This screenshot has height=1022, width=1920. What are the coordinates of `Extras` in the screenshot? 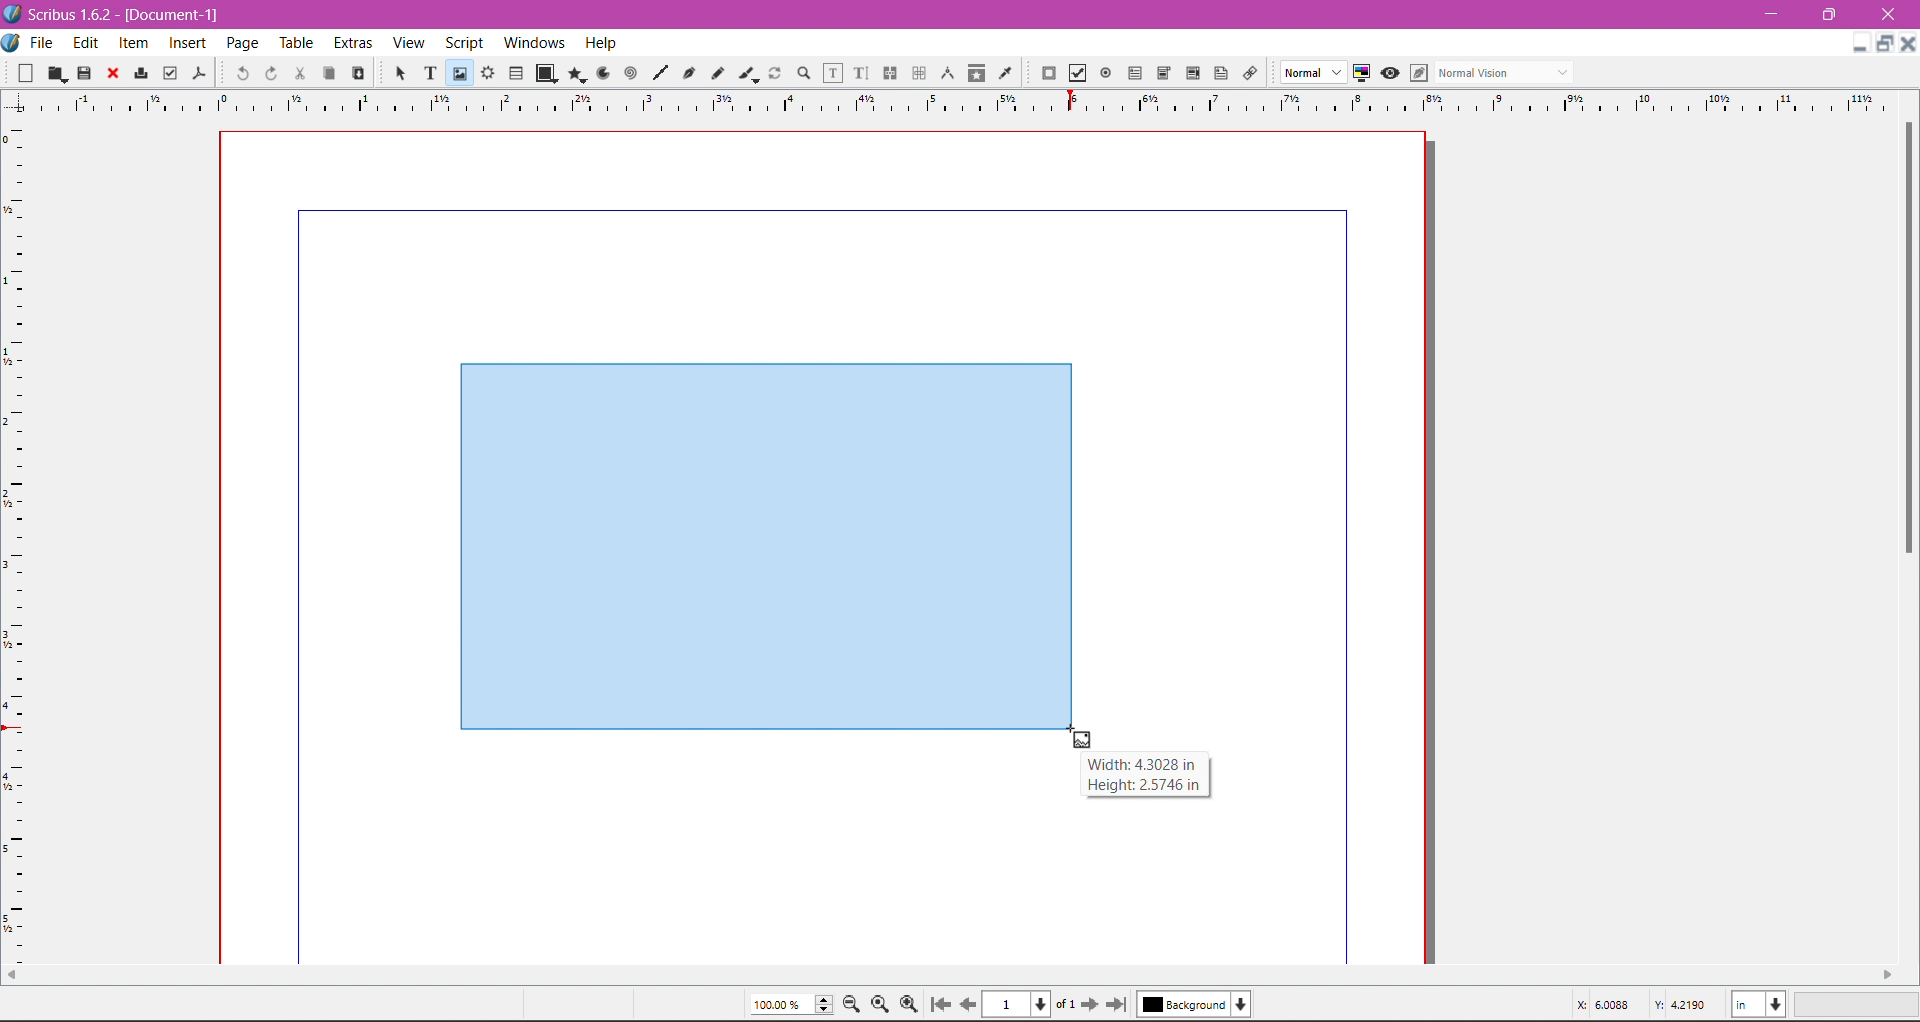 It's located at (355, 42).